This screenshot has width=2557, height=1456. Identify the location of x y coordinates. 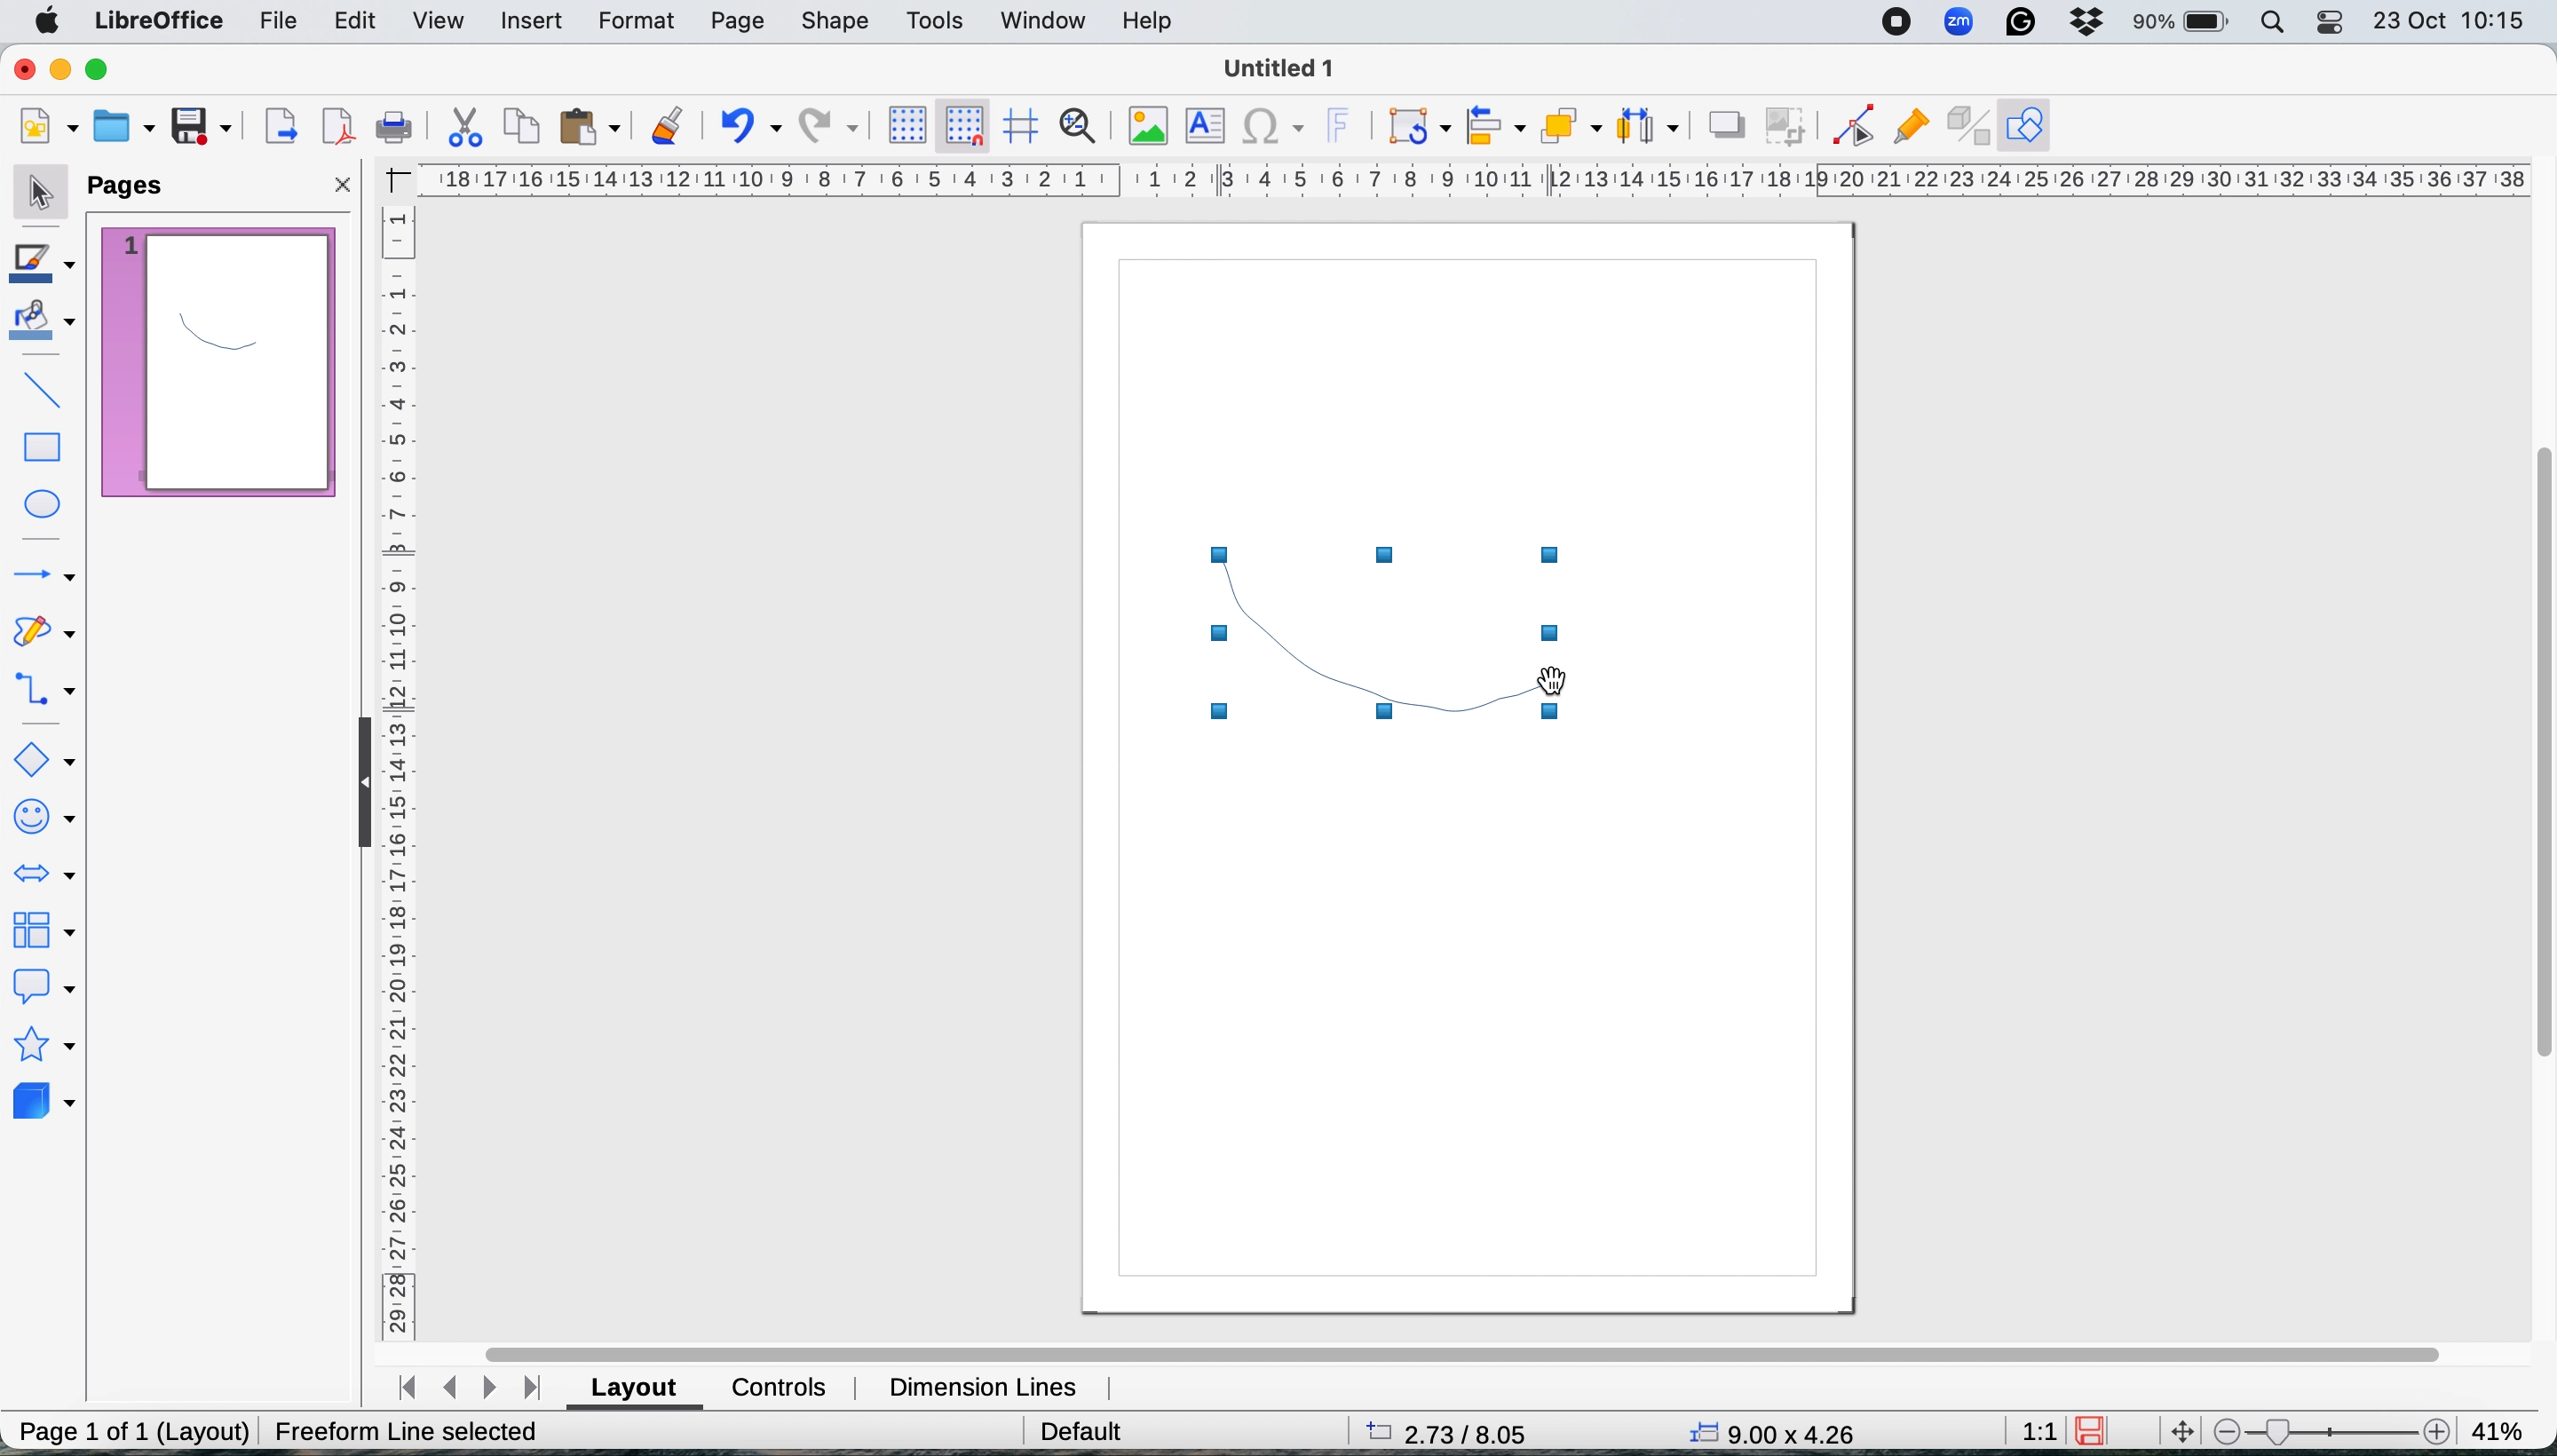
(1778, 1432).